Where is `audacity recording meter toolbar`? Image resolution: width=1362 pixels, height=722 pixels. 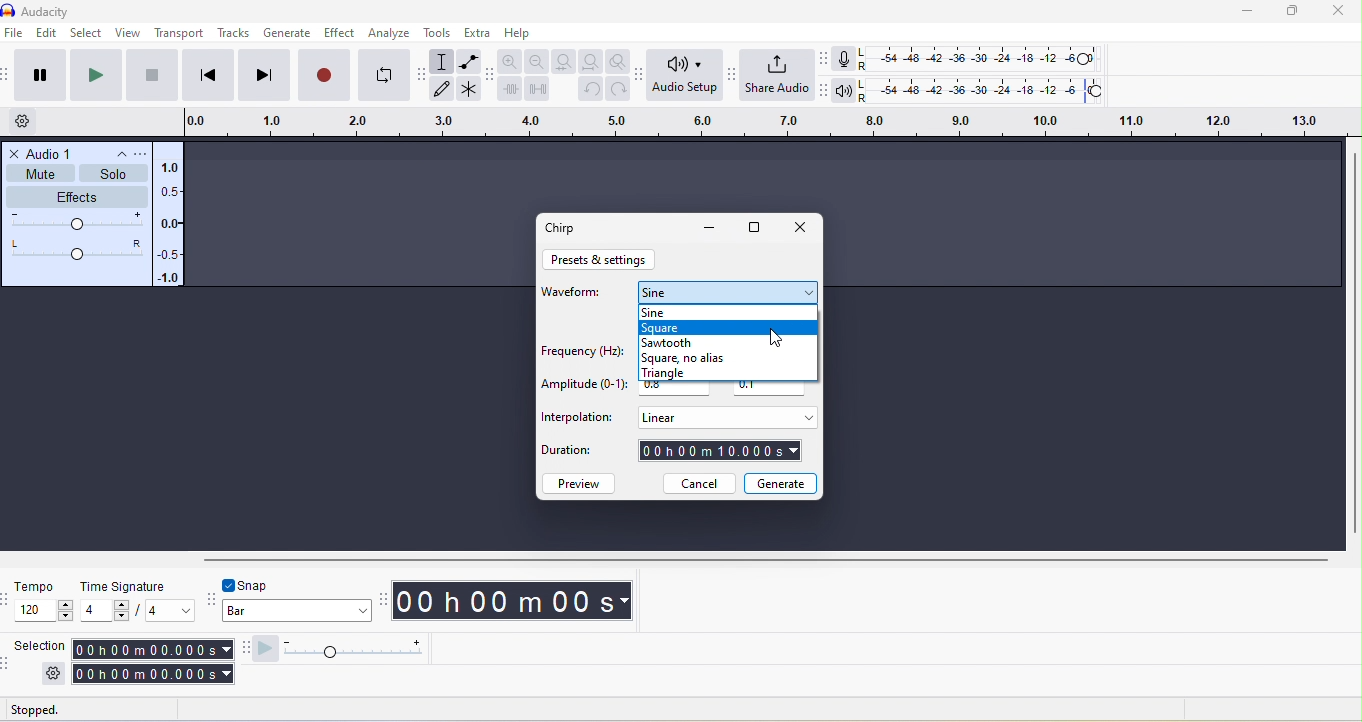
audacity recording meter toolbar is located at coordinates (827, 58).